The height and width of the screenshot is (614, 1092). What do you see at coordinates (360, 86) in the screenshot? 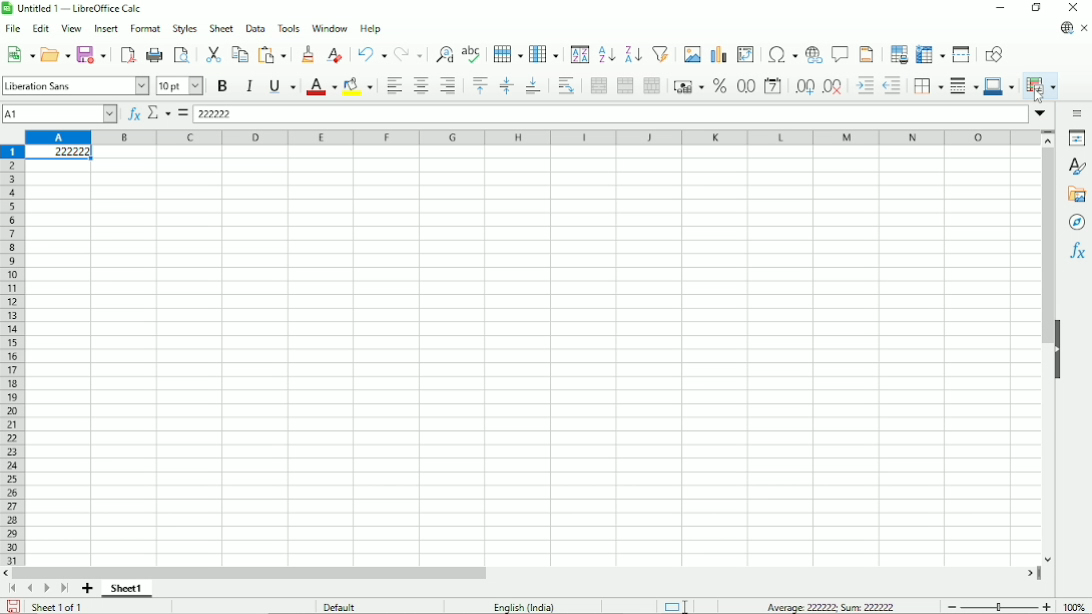
I see `Background color` at bounding box center [360, 86].